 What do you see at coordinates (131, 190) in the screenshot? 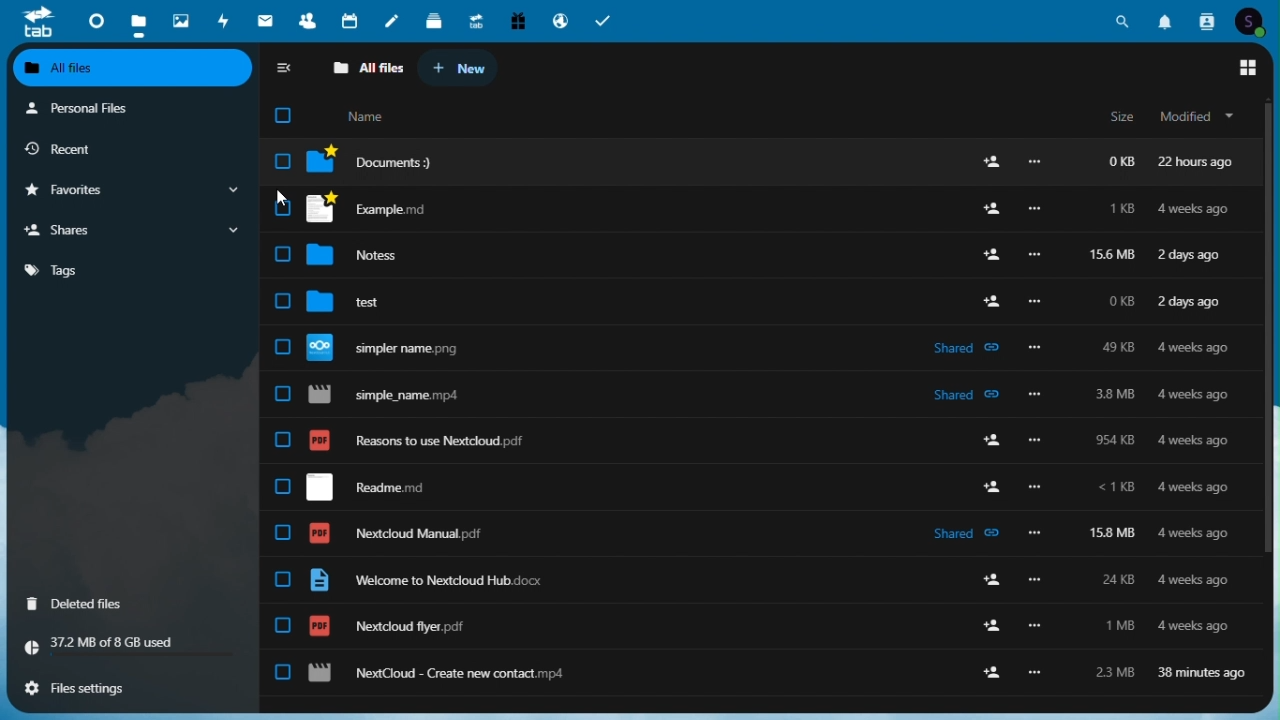
I see `Favourite` at bounding box center [131, 190].